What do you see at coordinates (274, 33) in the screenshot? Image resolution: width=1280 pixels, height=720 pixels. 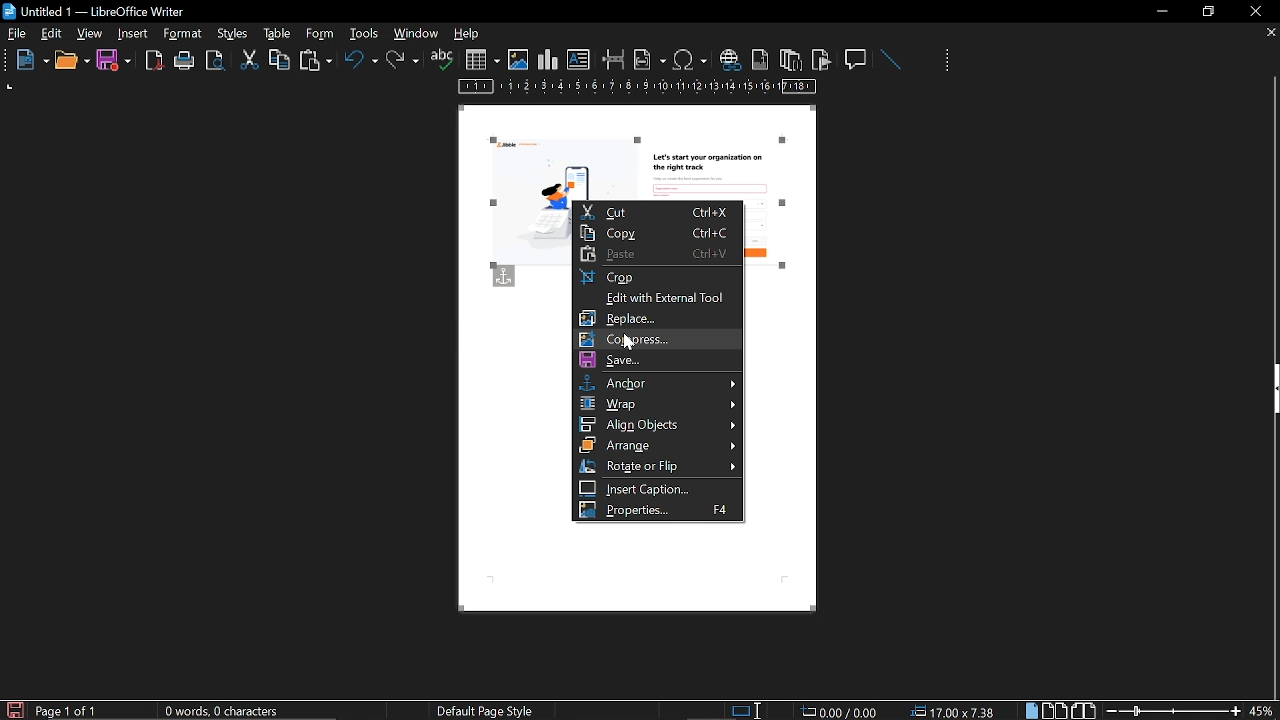 I see `styles` at bounding box center [274, 33].